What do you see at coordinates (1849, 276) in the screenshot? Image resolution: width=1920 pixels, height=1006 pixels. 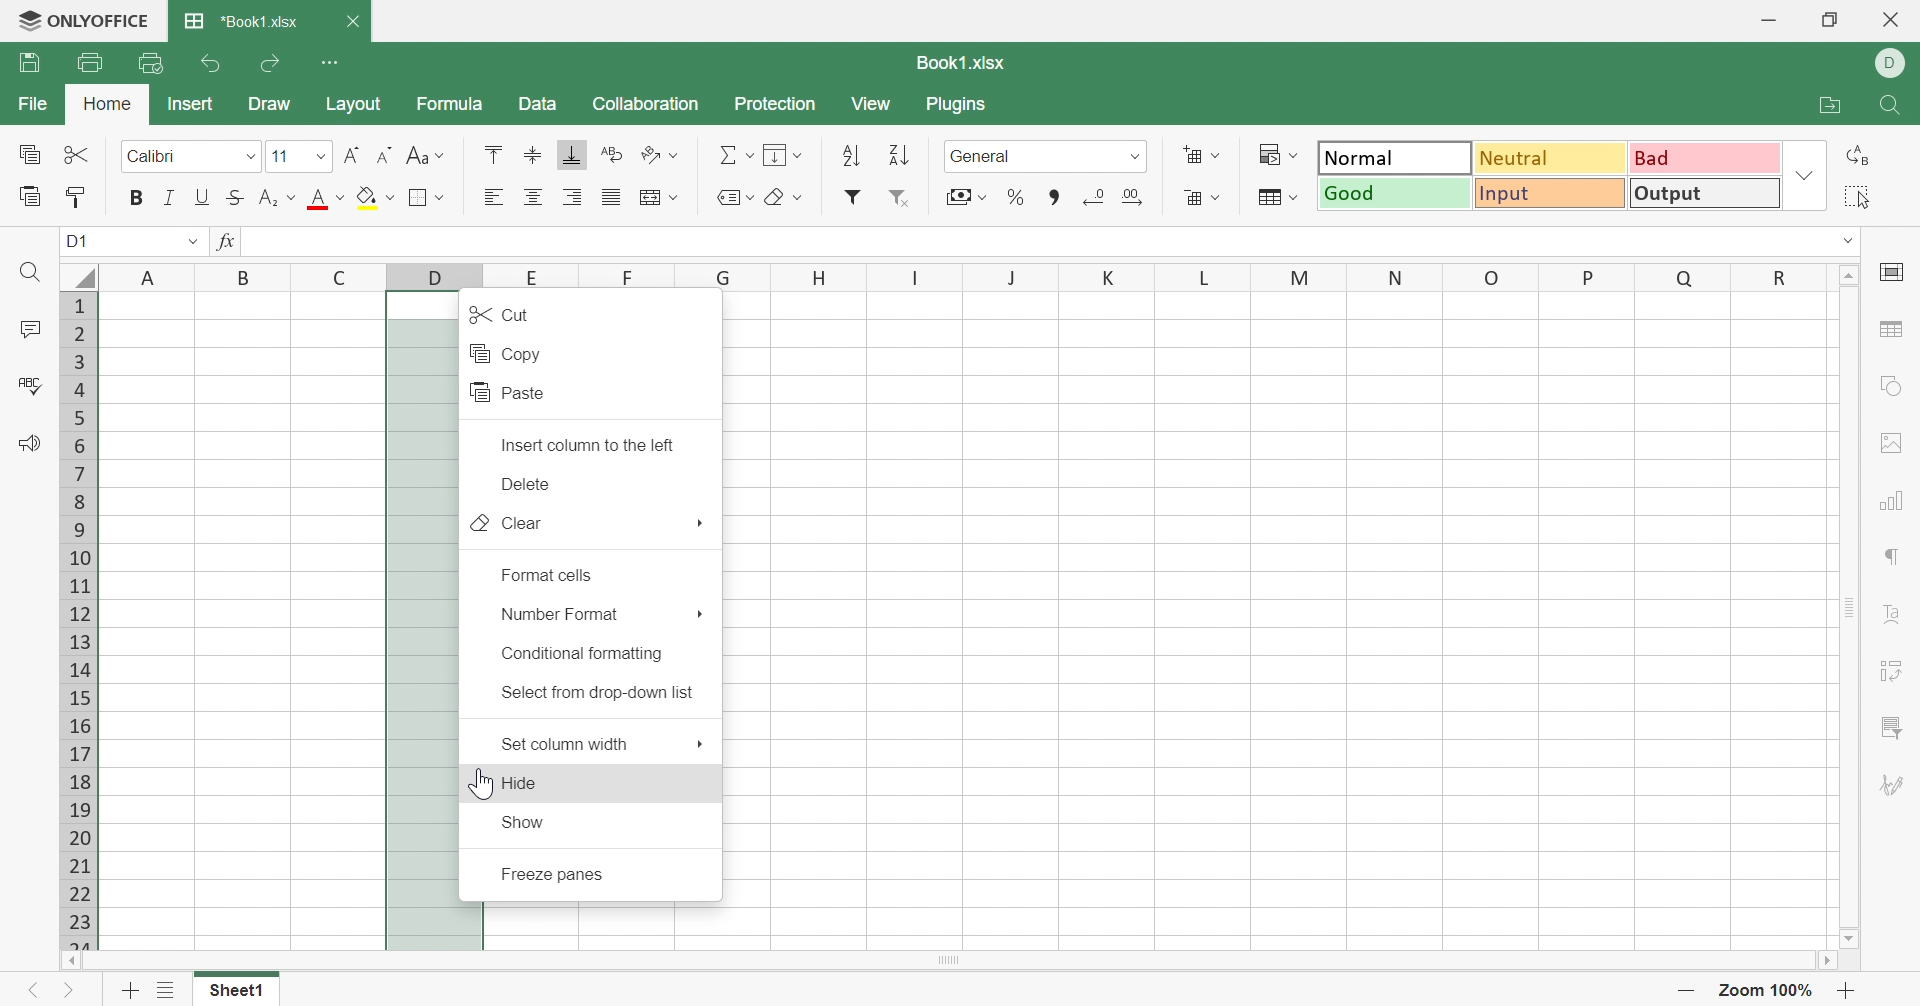 I see `Scroll Up` at bounding box center [1849, 276].